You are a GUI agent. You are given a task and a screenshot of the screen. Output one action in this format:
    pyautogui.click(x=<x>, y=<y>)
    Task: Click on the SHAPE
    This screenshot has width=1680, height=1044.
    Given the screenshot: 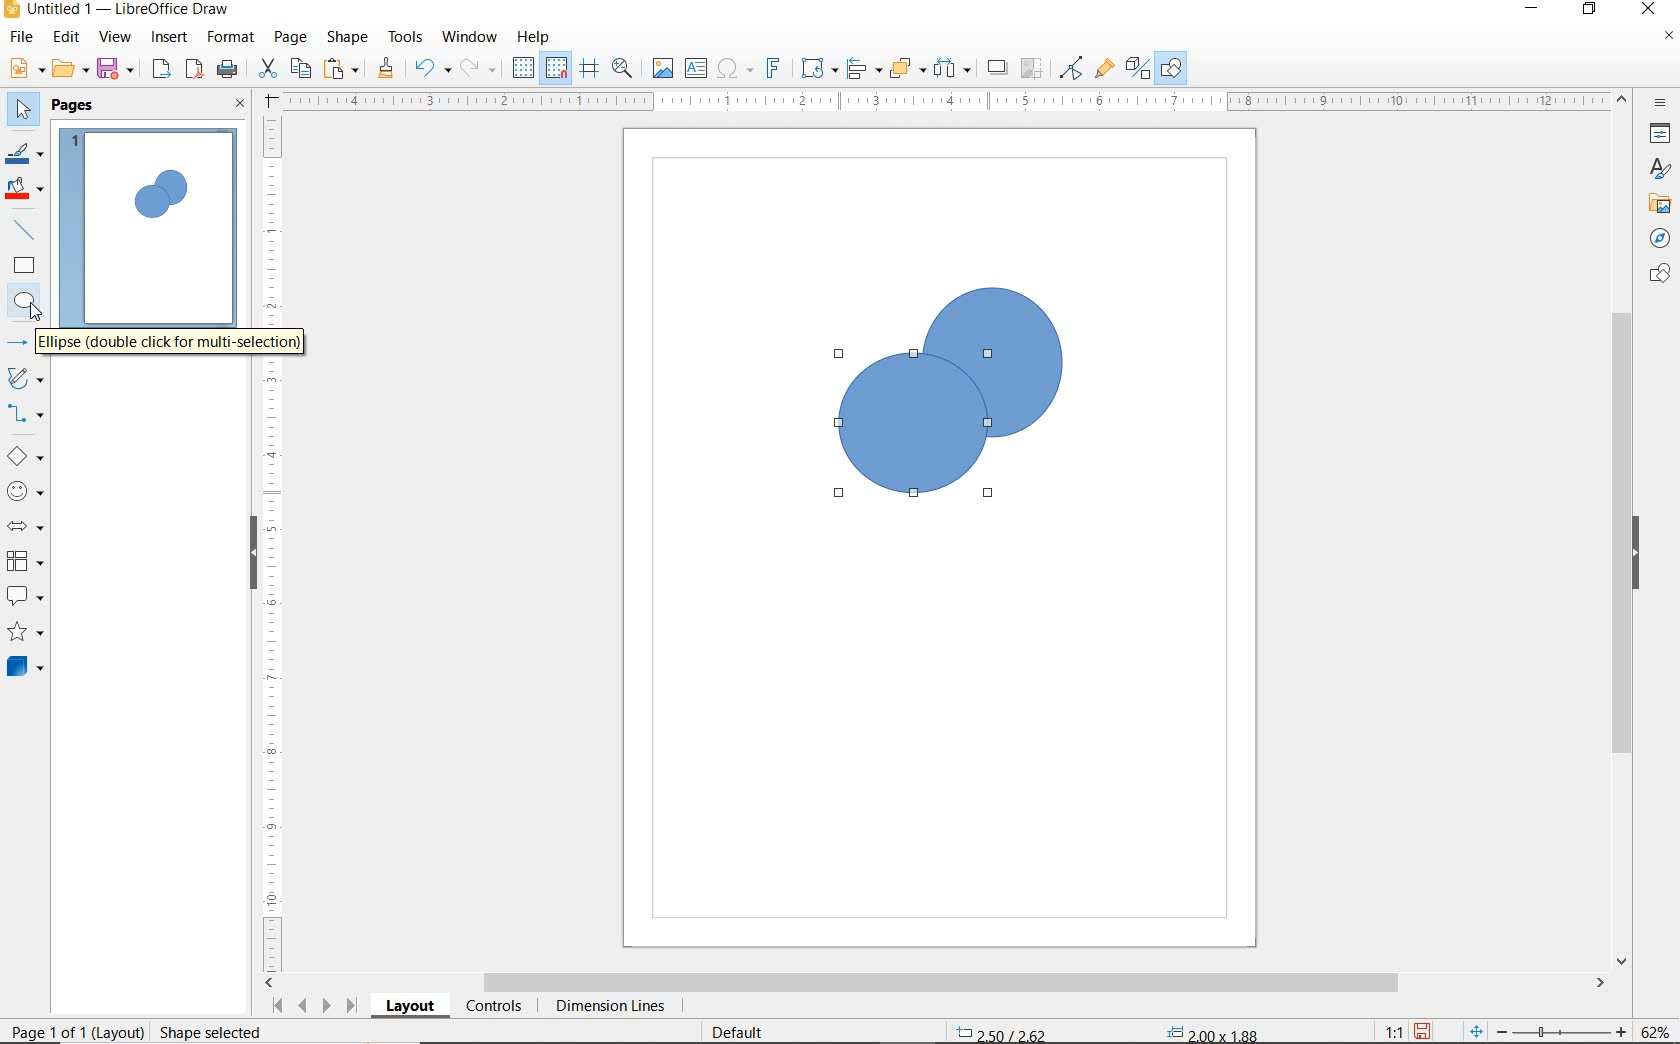 What is the action you would take?
    pyautogui.click(x=349, y=40)
    